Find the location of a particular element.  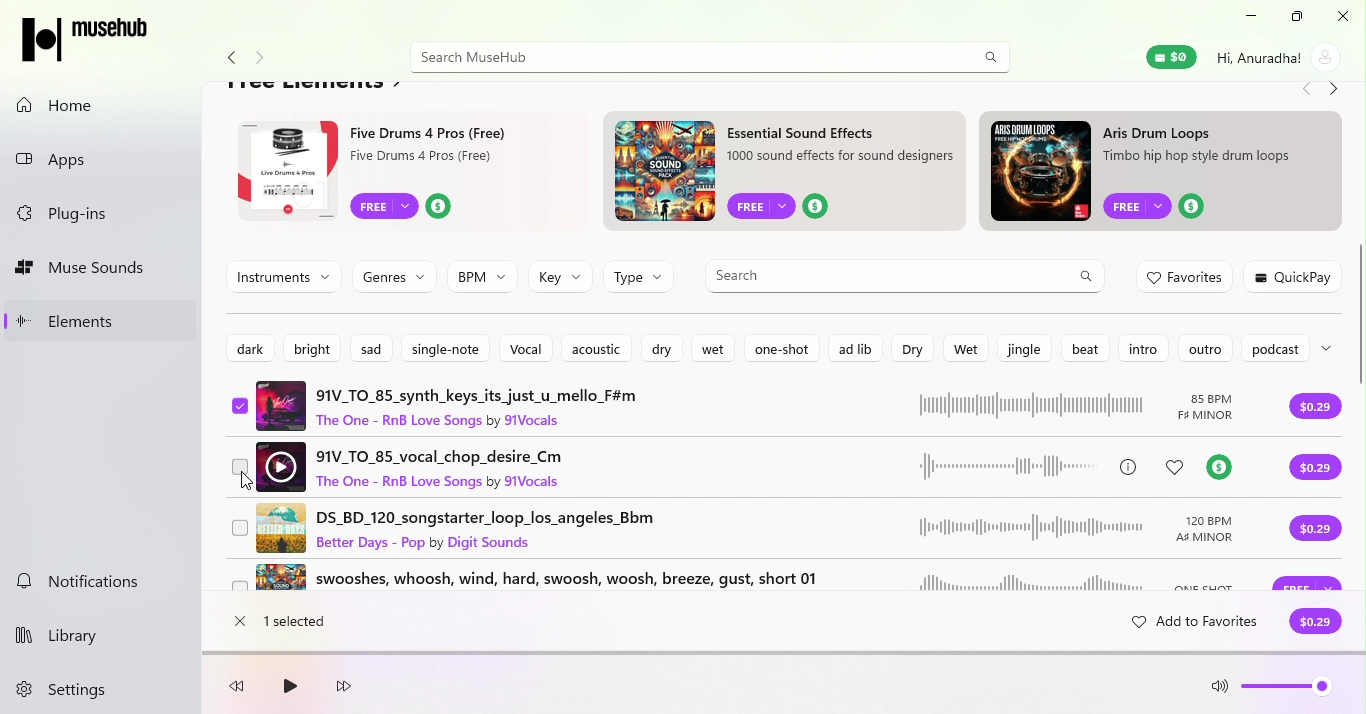

Plug-ins is located at coordinates (105, 215).